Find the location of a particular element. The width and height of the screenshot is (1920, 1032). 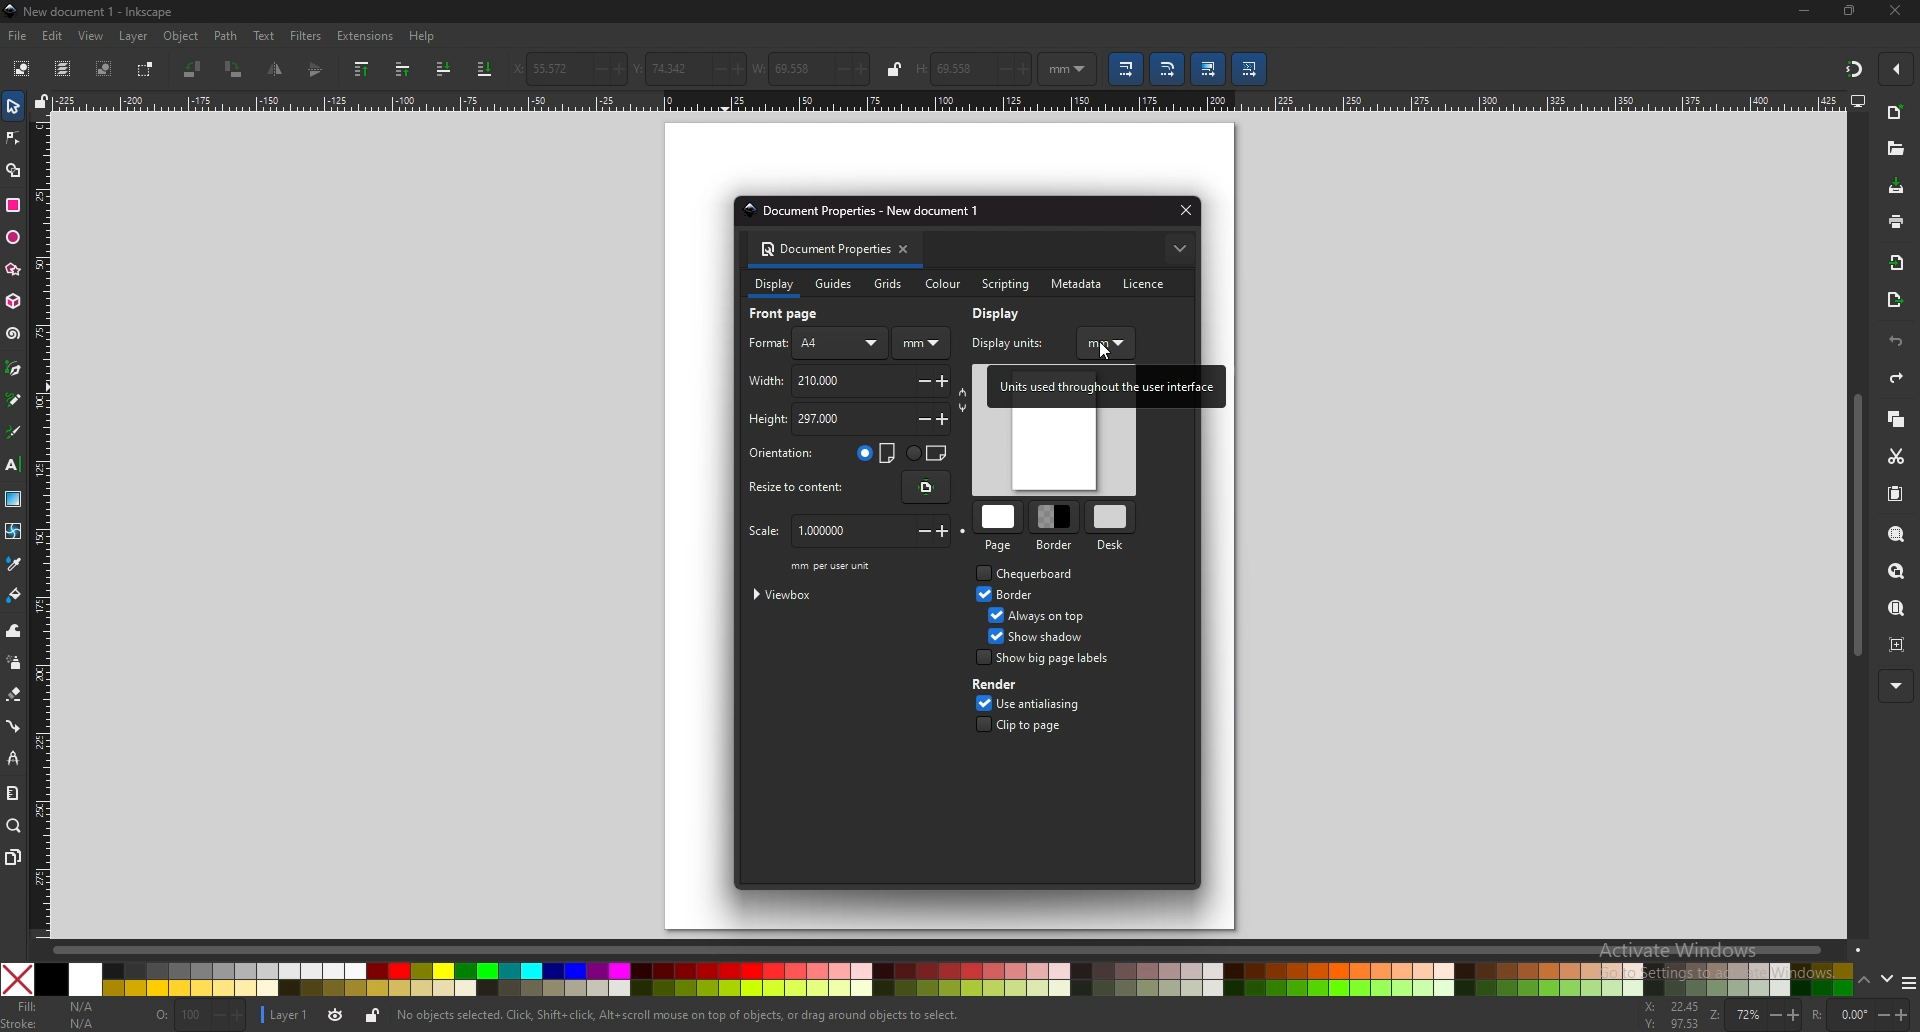

Units used throughout the user interface. is located at coordinates (1103, 387).